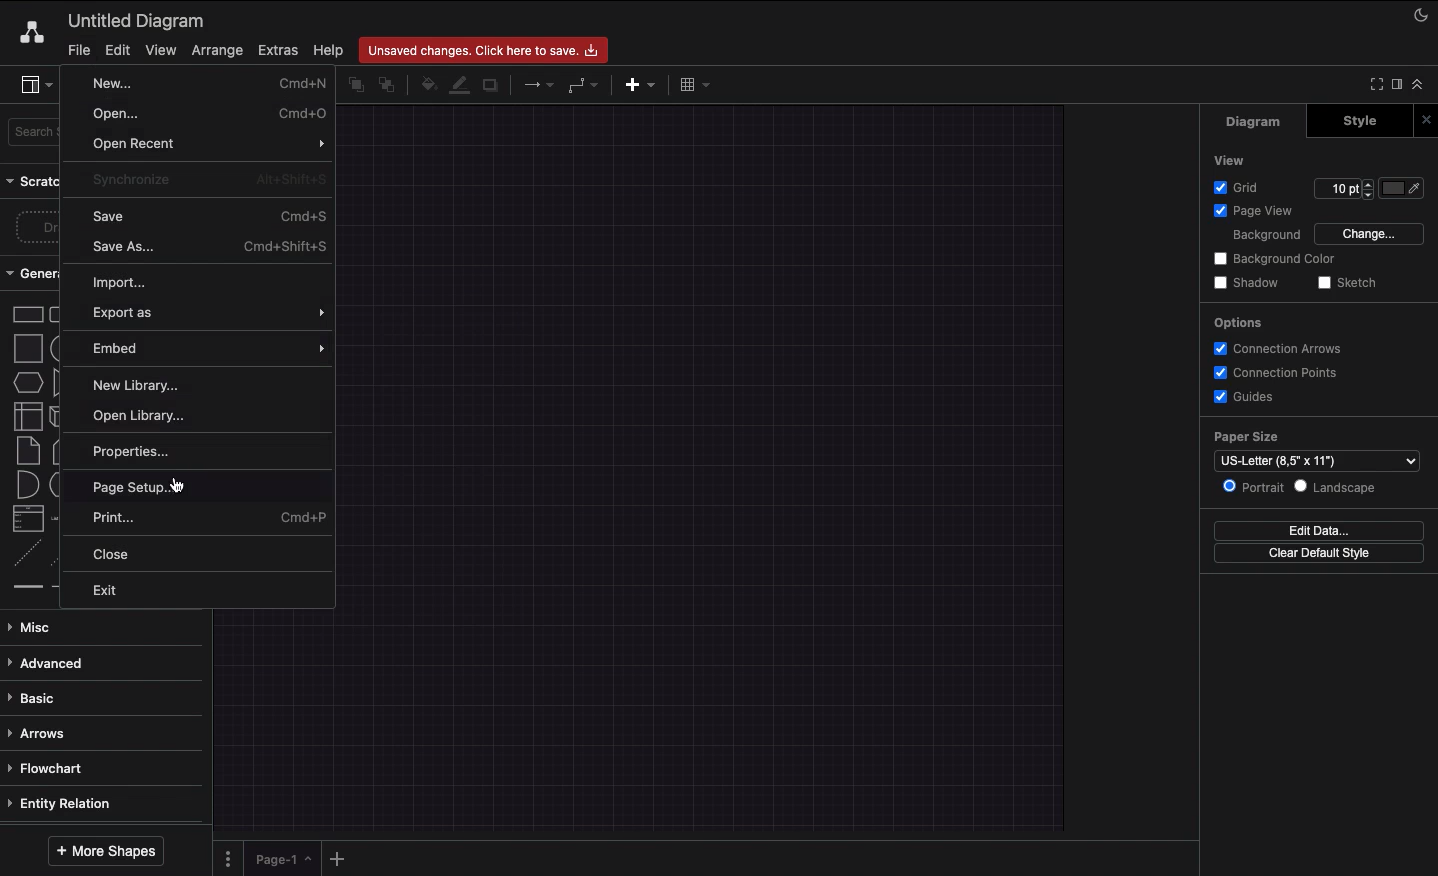 The width and height of the screenshot is (1438, 876). Describe the element at coordinates (77, 50) in the screenshot. I see `File` at that location.